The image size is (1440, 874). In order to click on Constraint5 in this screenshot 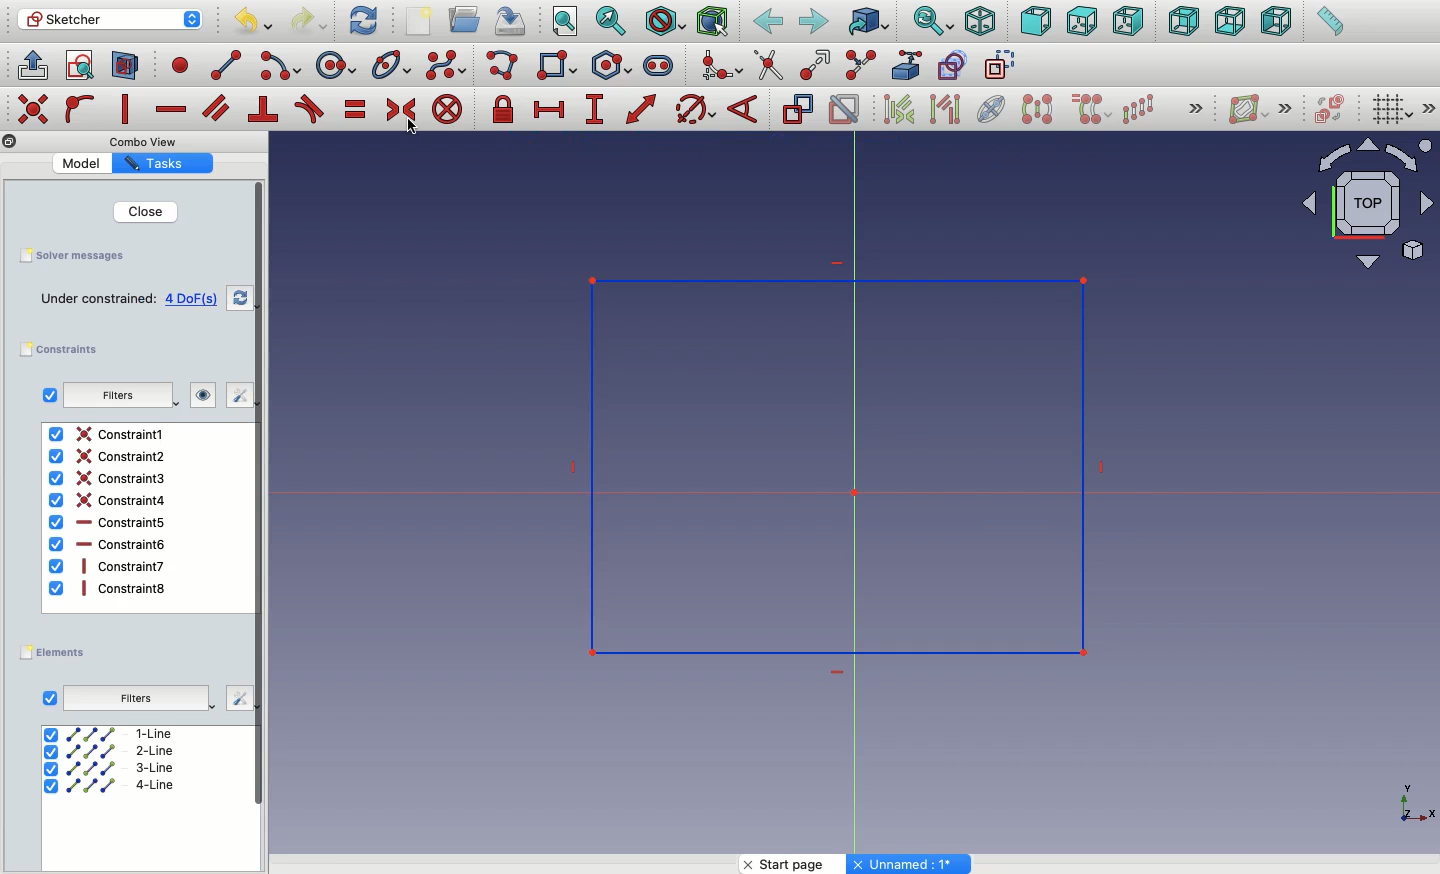, I will do `click(109, 523)`.